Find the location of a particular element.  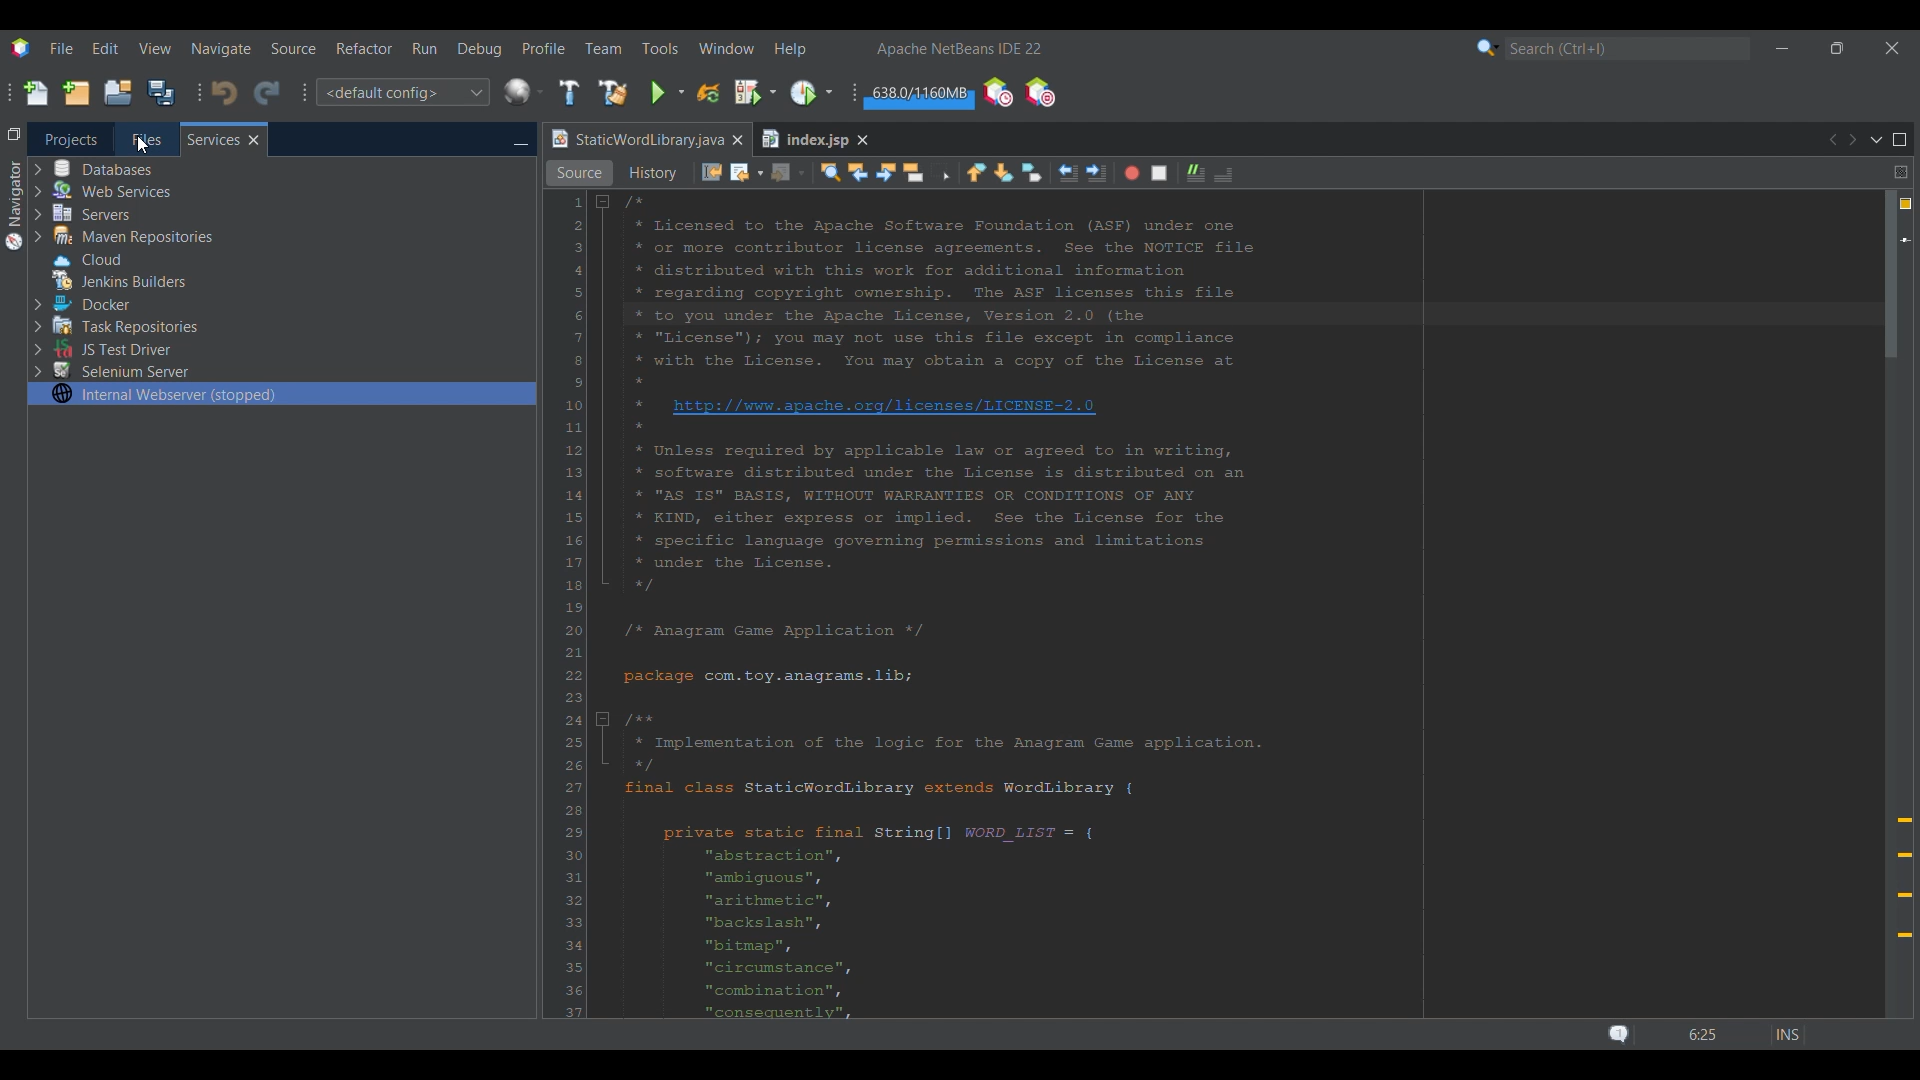

Open project is located at coordinates (118, 92).